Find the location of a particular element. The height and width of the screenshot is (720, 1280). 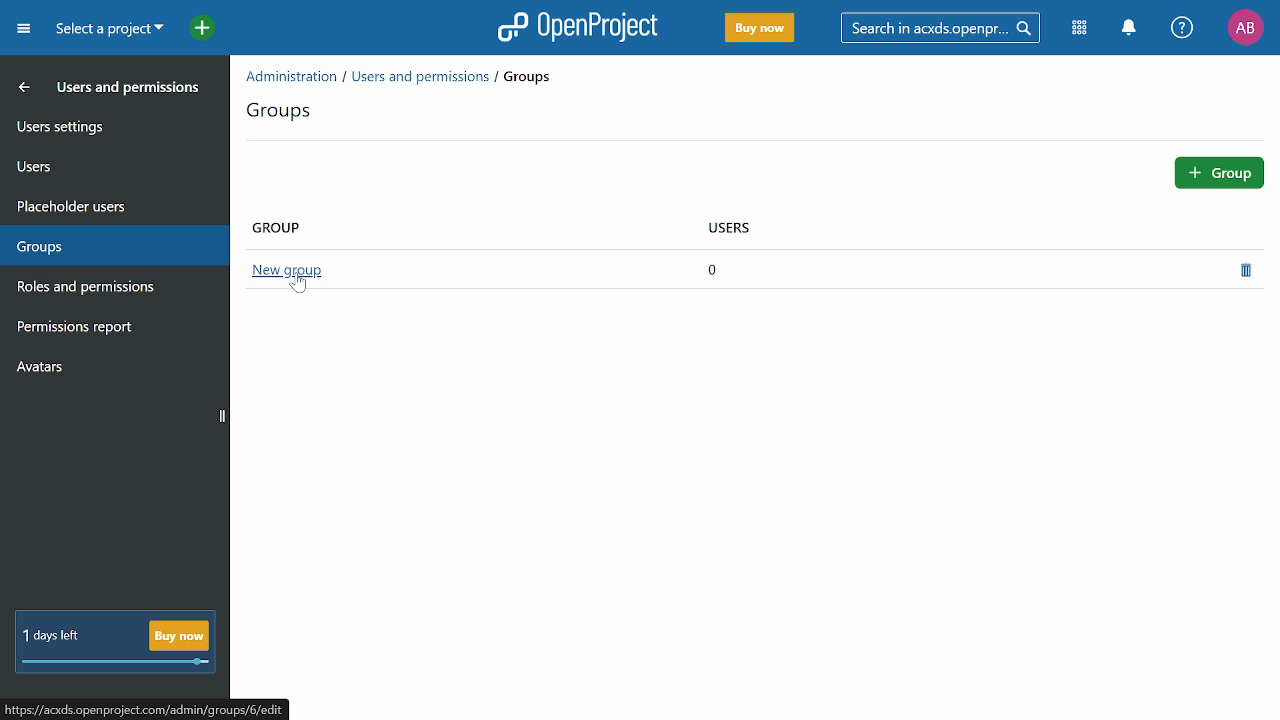

! day left Buy now is located at coordinates (115, 643).